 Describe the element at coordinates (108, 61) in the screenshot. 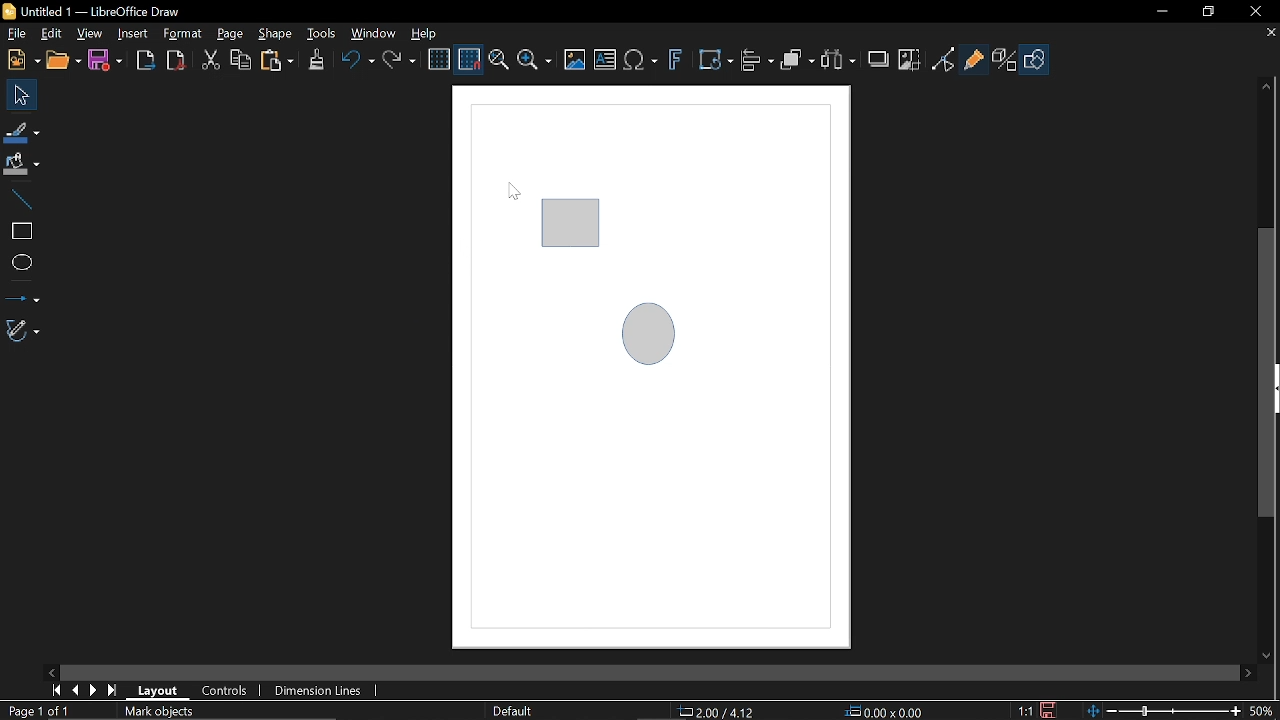

I see `Save` at that location.